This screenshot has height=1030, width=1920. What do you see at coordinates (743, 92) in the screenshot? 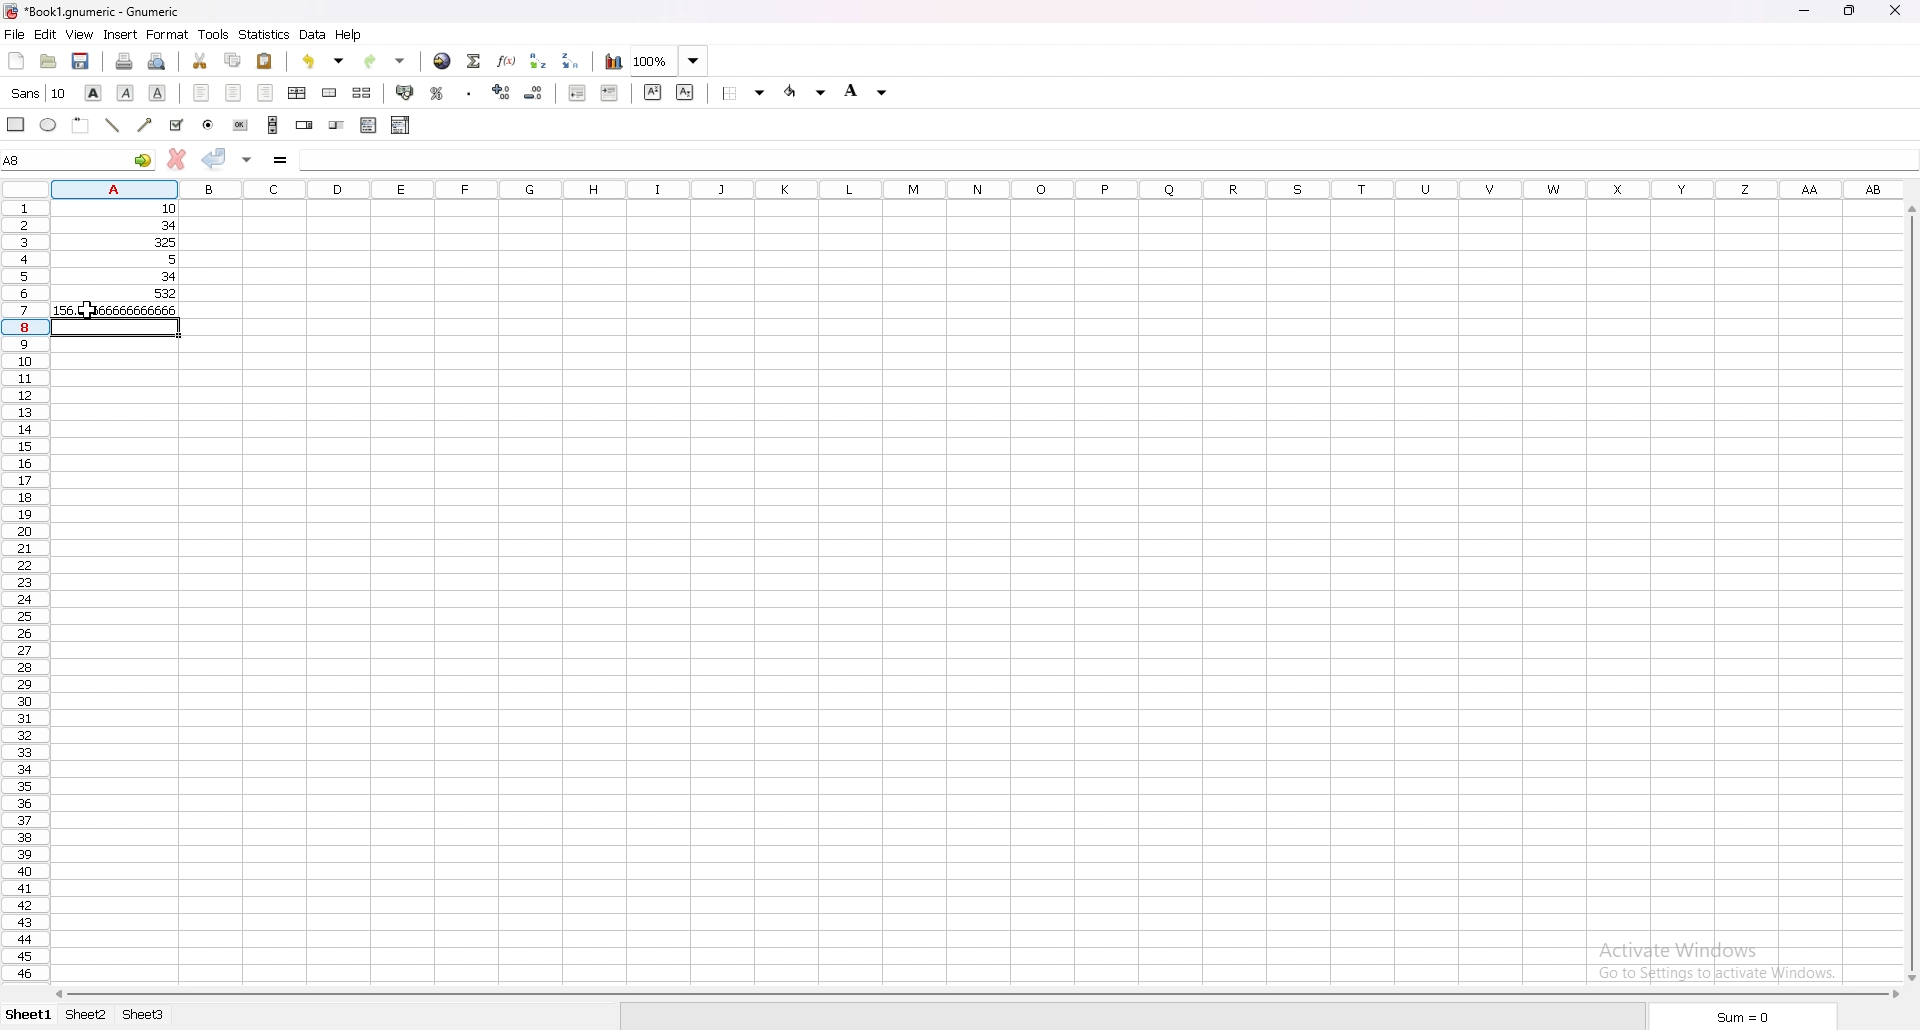
I see `border` at bounding box center [743, 92].